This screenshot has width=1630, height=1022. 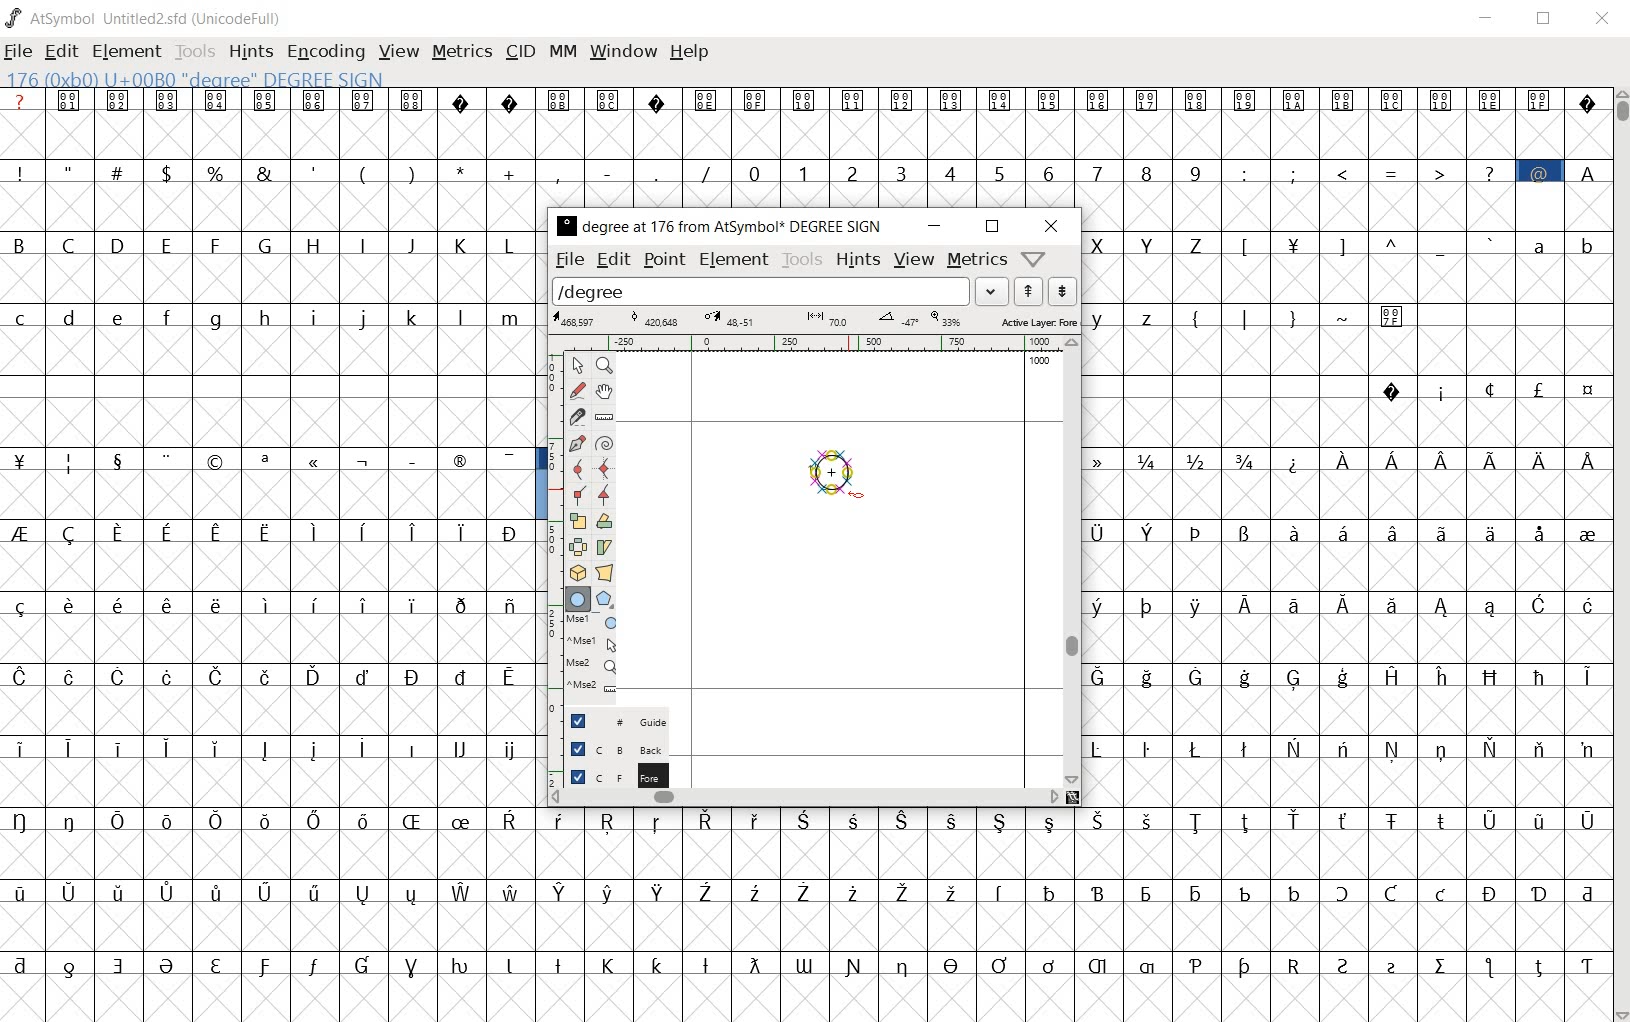 What do you see at coordinates (240, 100) in the screenshot?
I see `unicode code points` at bounding box center [240, 100].